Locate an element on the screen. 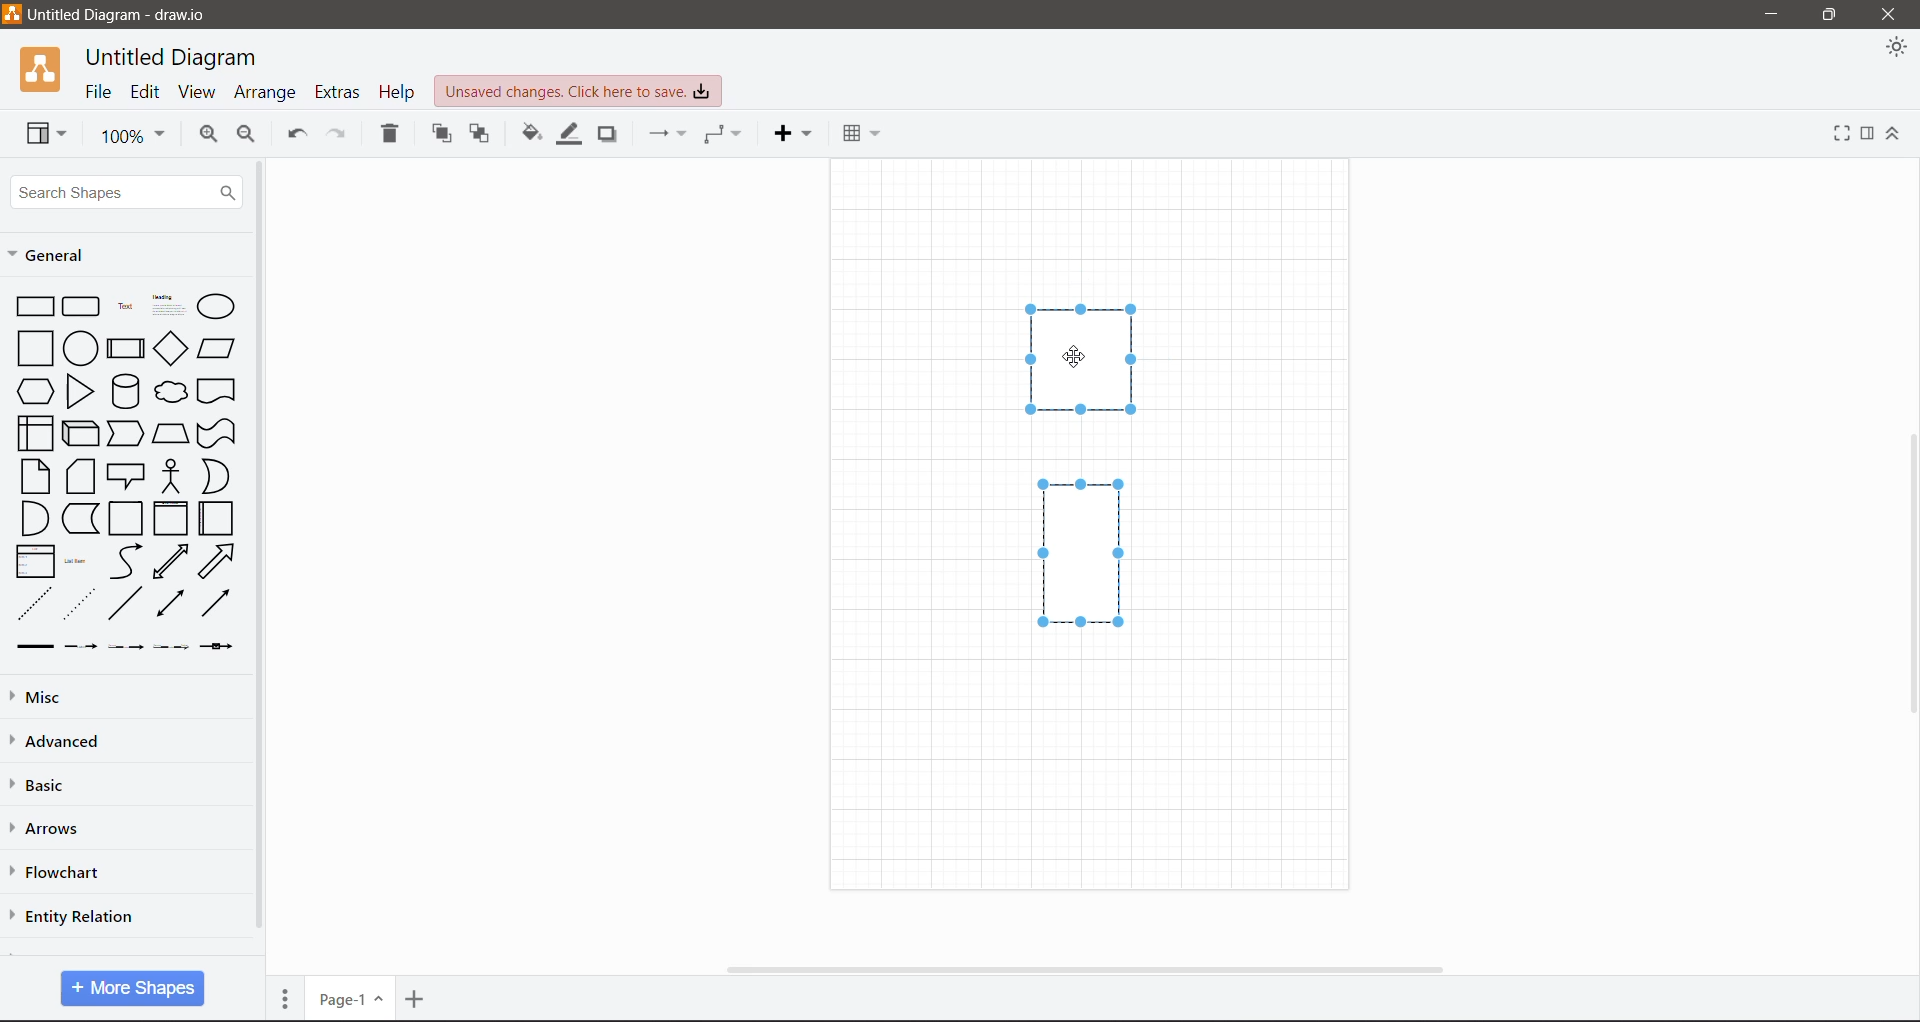  Search Shapes is located at coordinates (125, 191).